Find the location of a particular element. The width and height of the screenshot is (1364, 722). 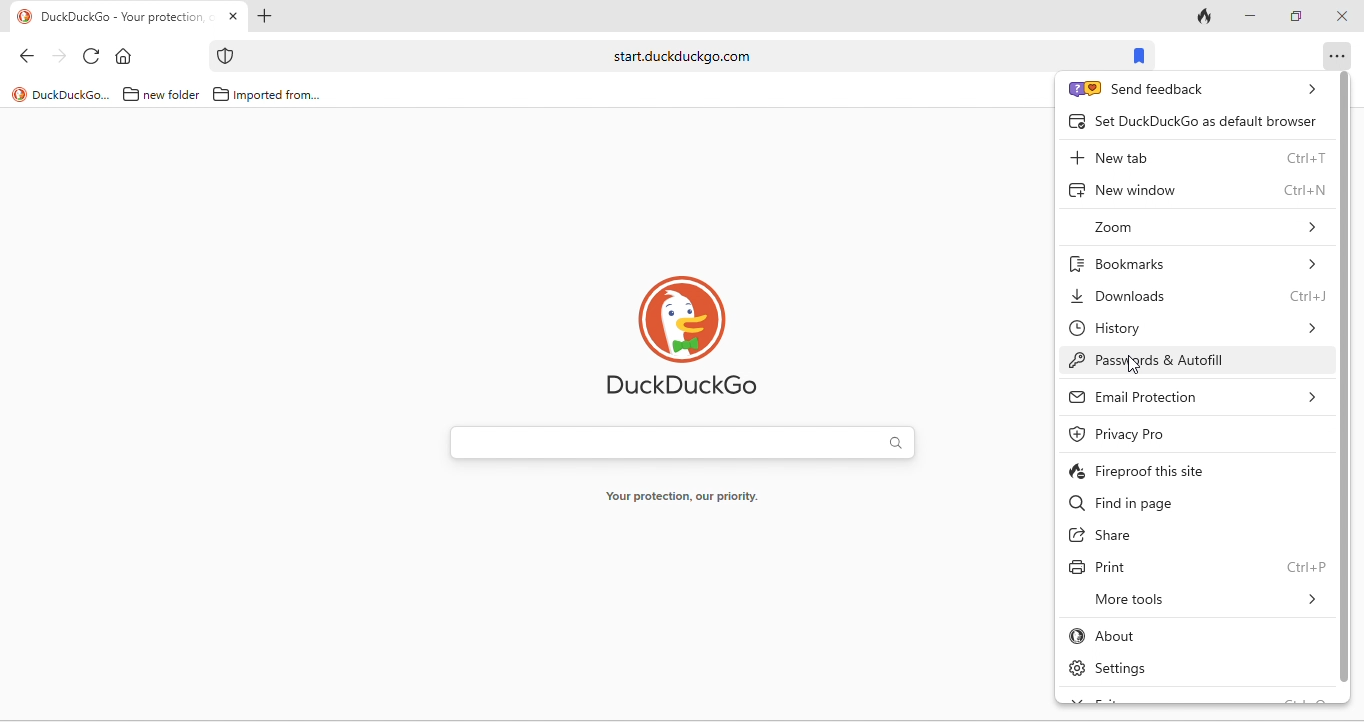

your protection, our priority. is located at coordinates (683, 497).